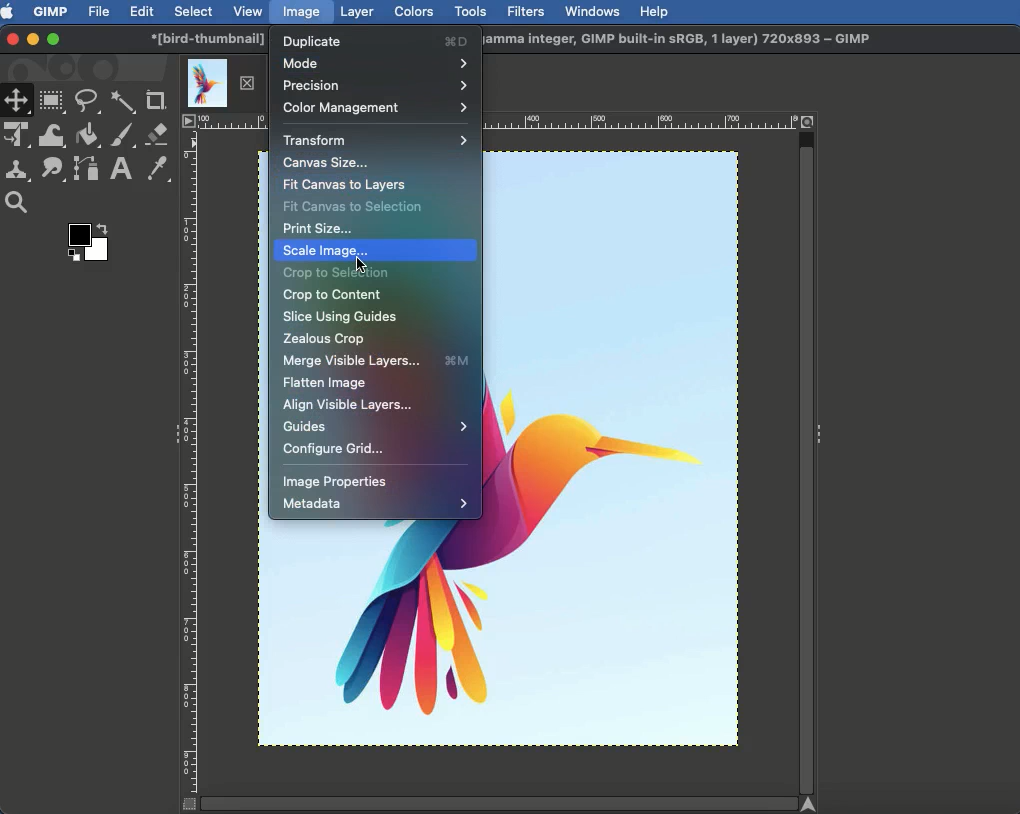 The image size is (1020, 814). Describe the element at coordinates (346, 185) in the screenshot. I see `Fit canvas layers` at that location.